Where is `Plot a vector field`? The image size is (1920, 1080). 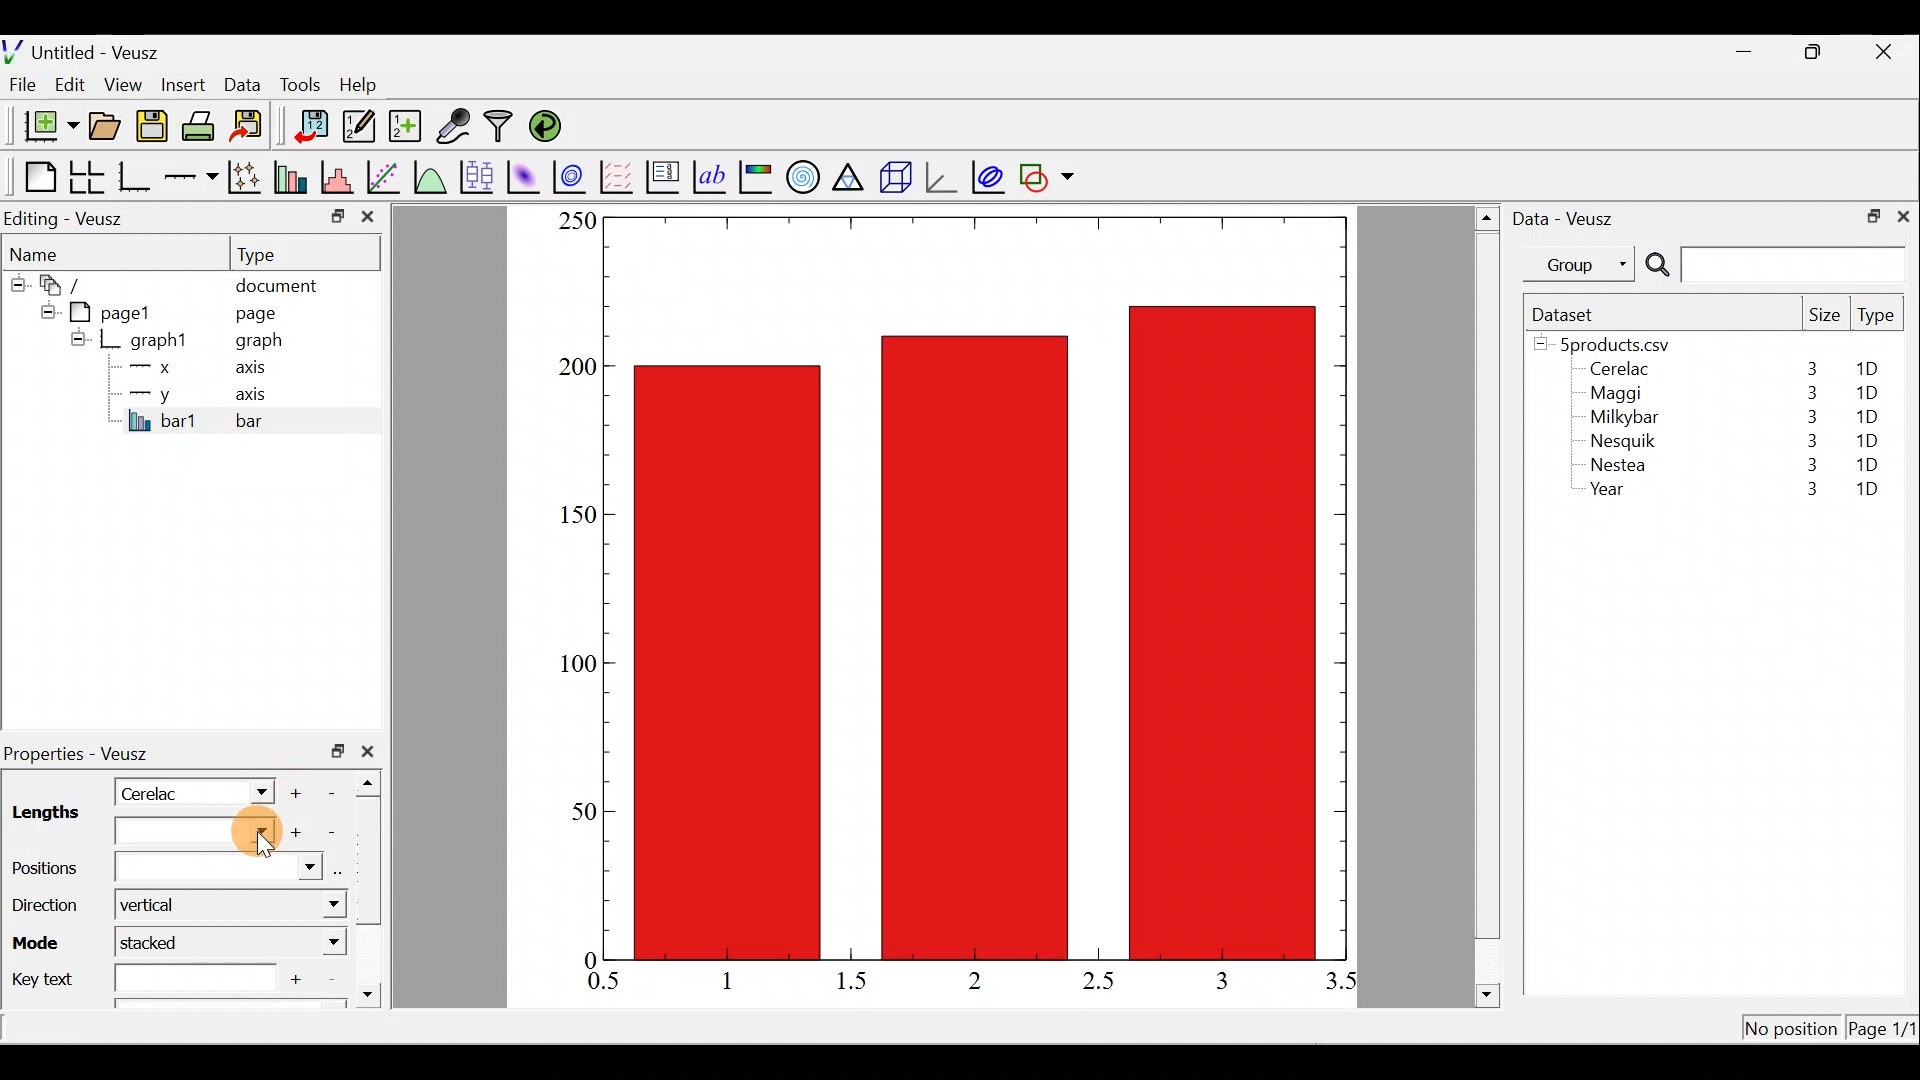
Plot a vector field is located at coordinates (620, 177).